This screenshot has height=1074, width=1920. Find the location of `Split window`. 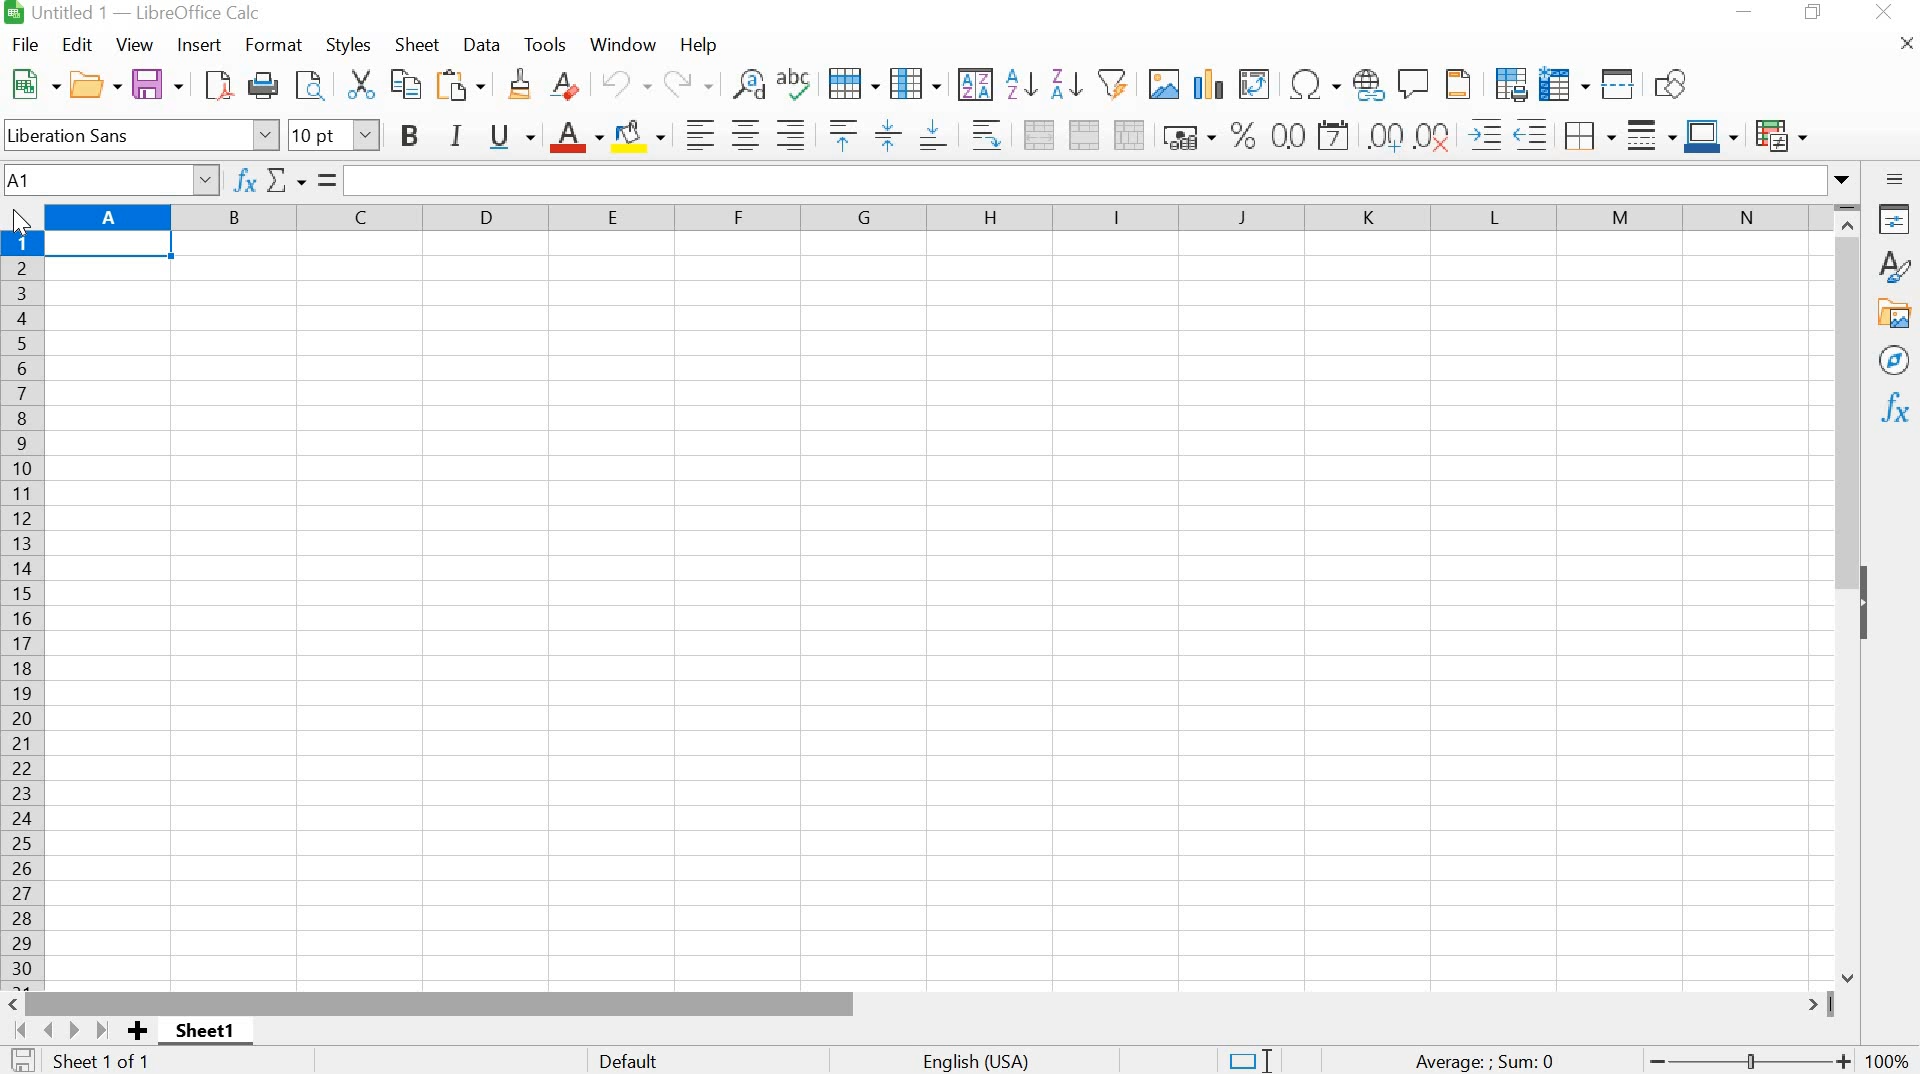

Split window is located at coordinates (1616, 84).